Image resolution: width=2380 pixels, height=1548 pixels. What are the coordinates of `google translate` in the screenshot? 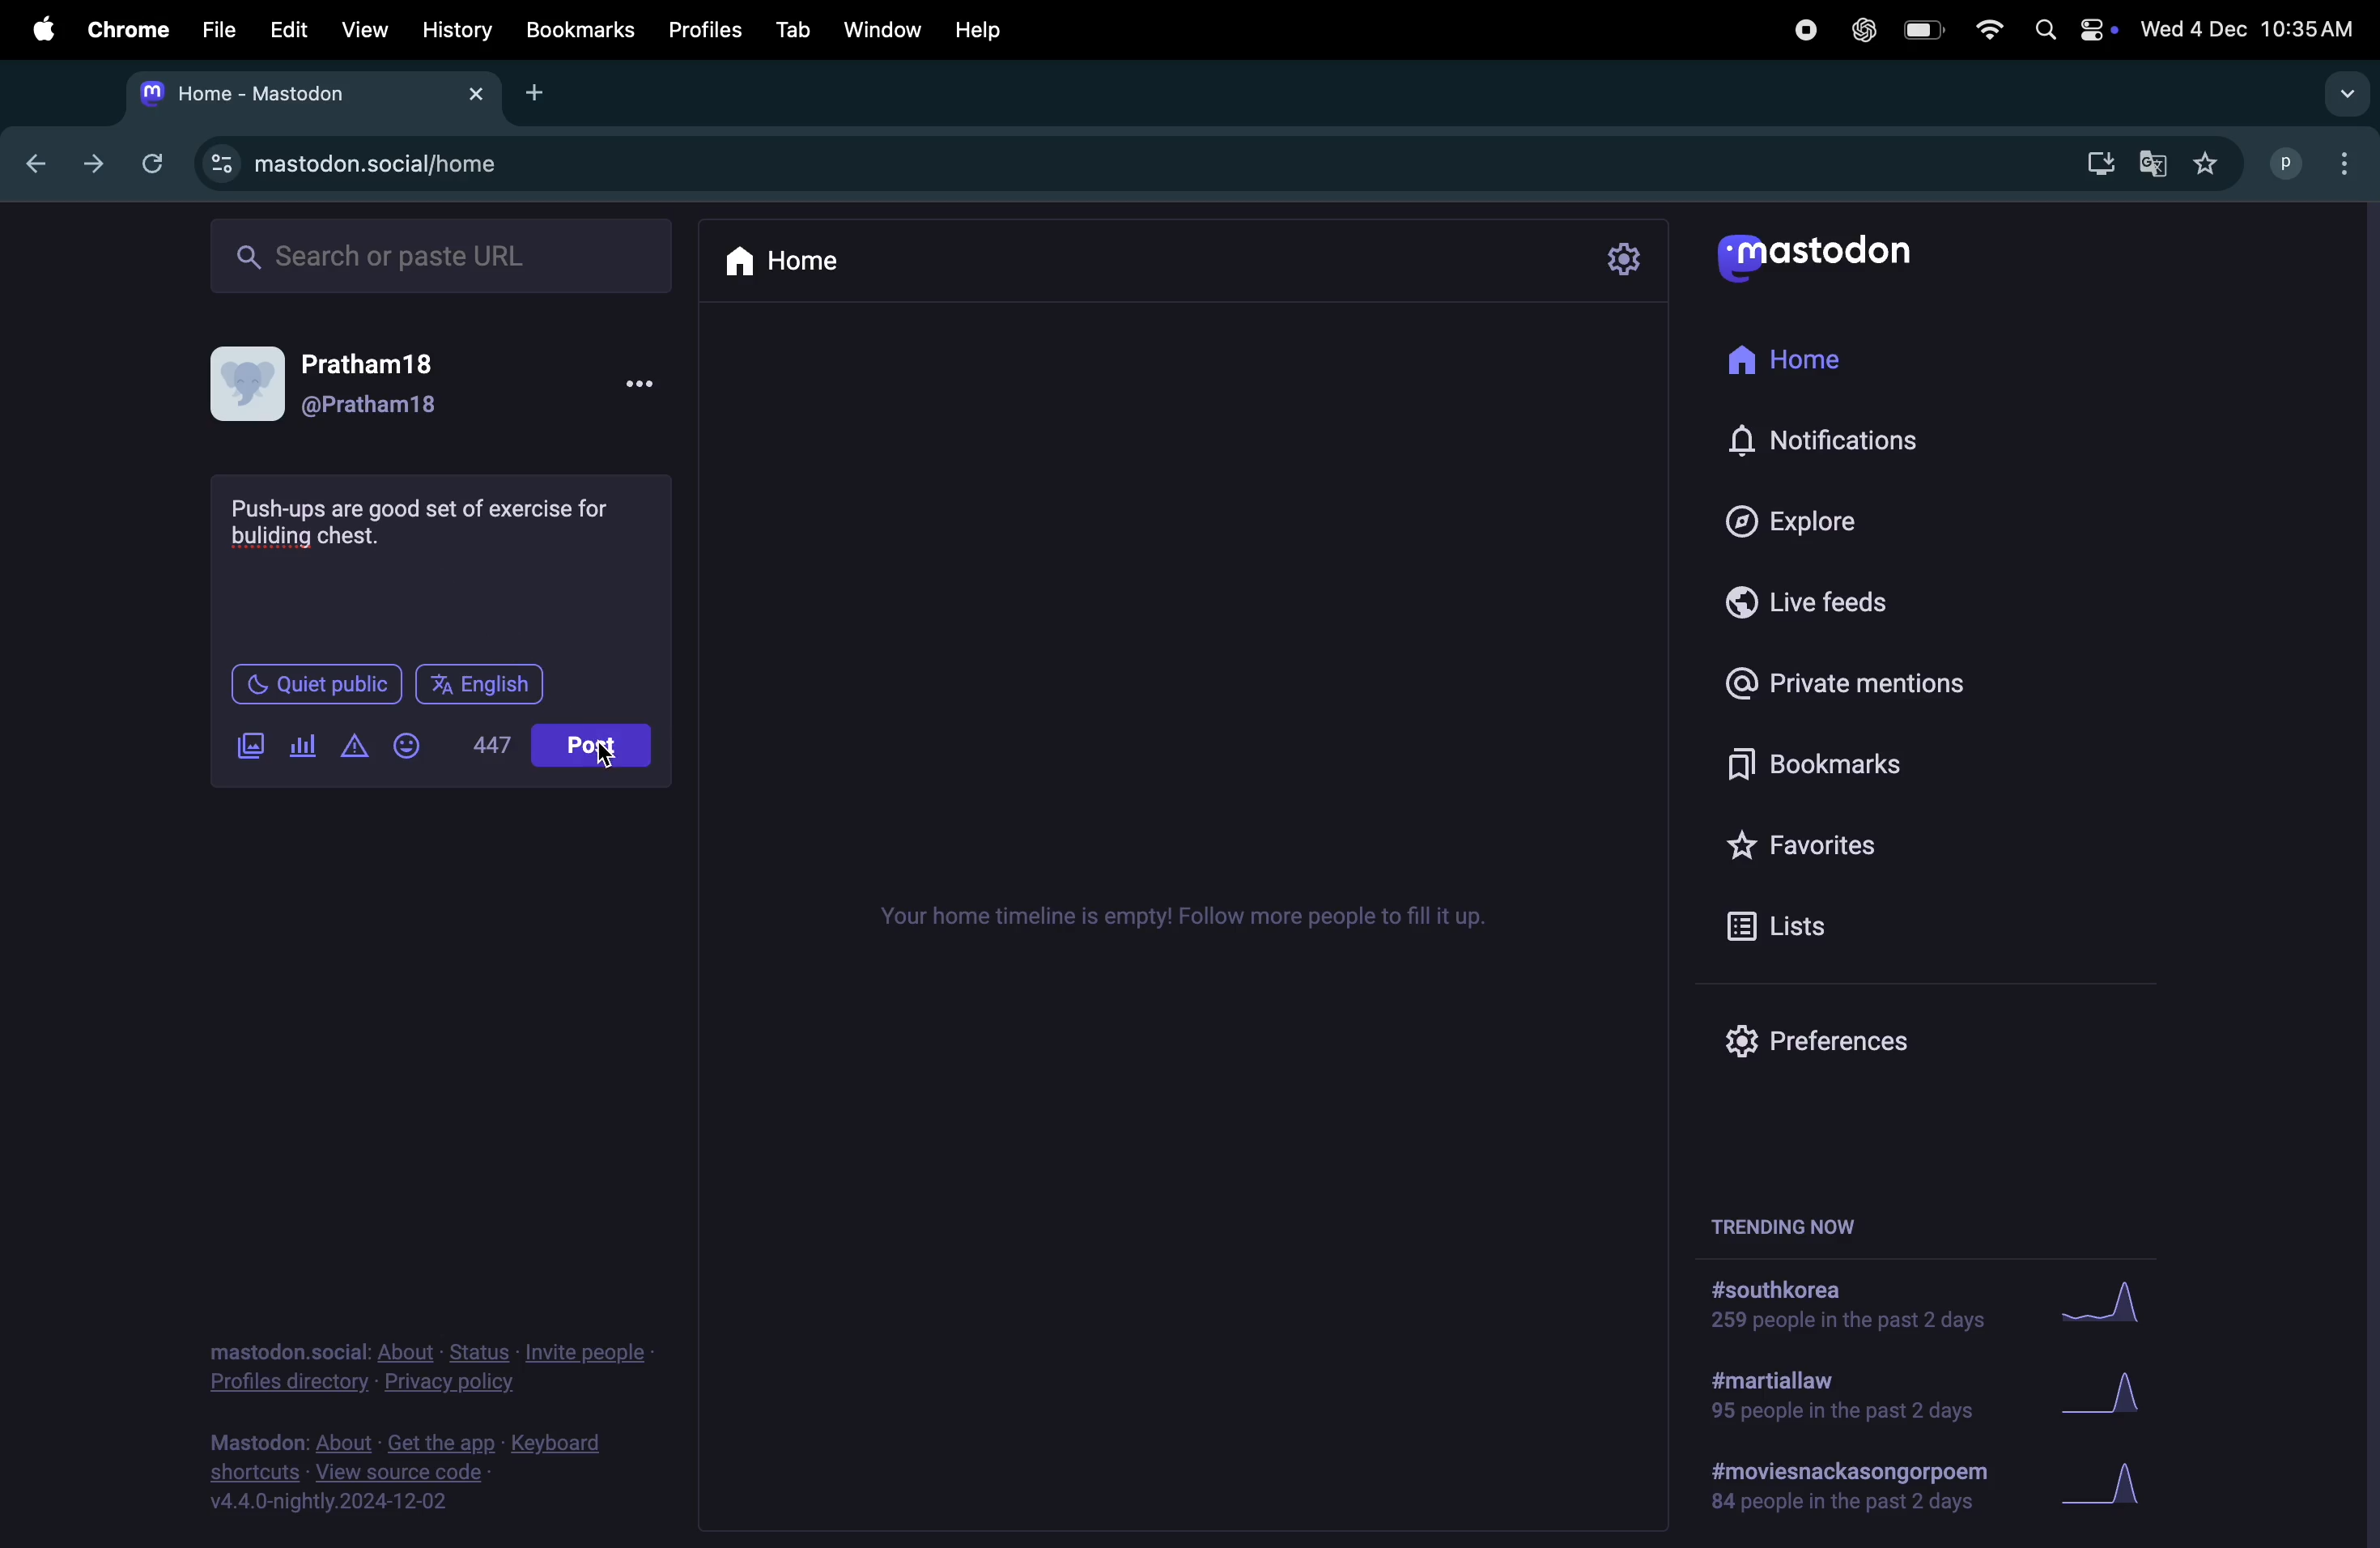 It's located at (2150, 163).